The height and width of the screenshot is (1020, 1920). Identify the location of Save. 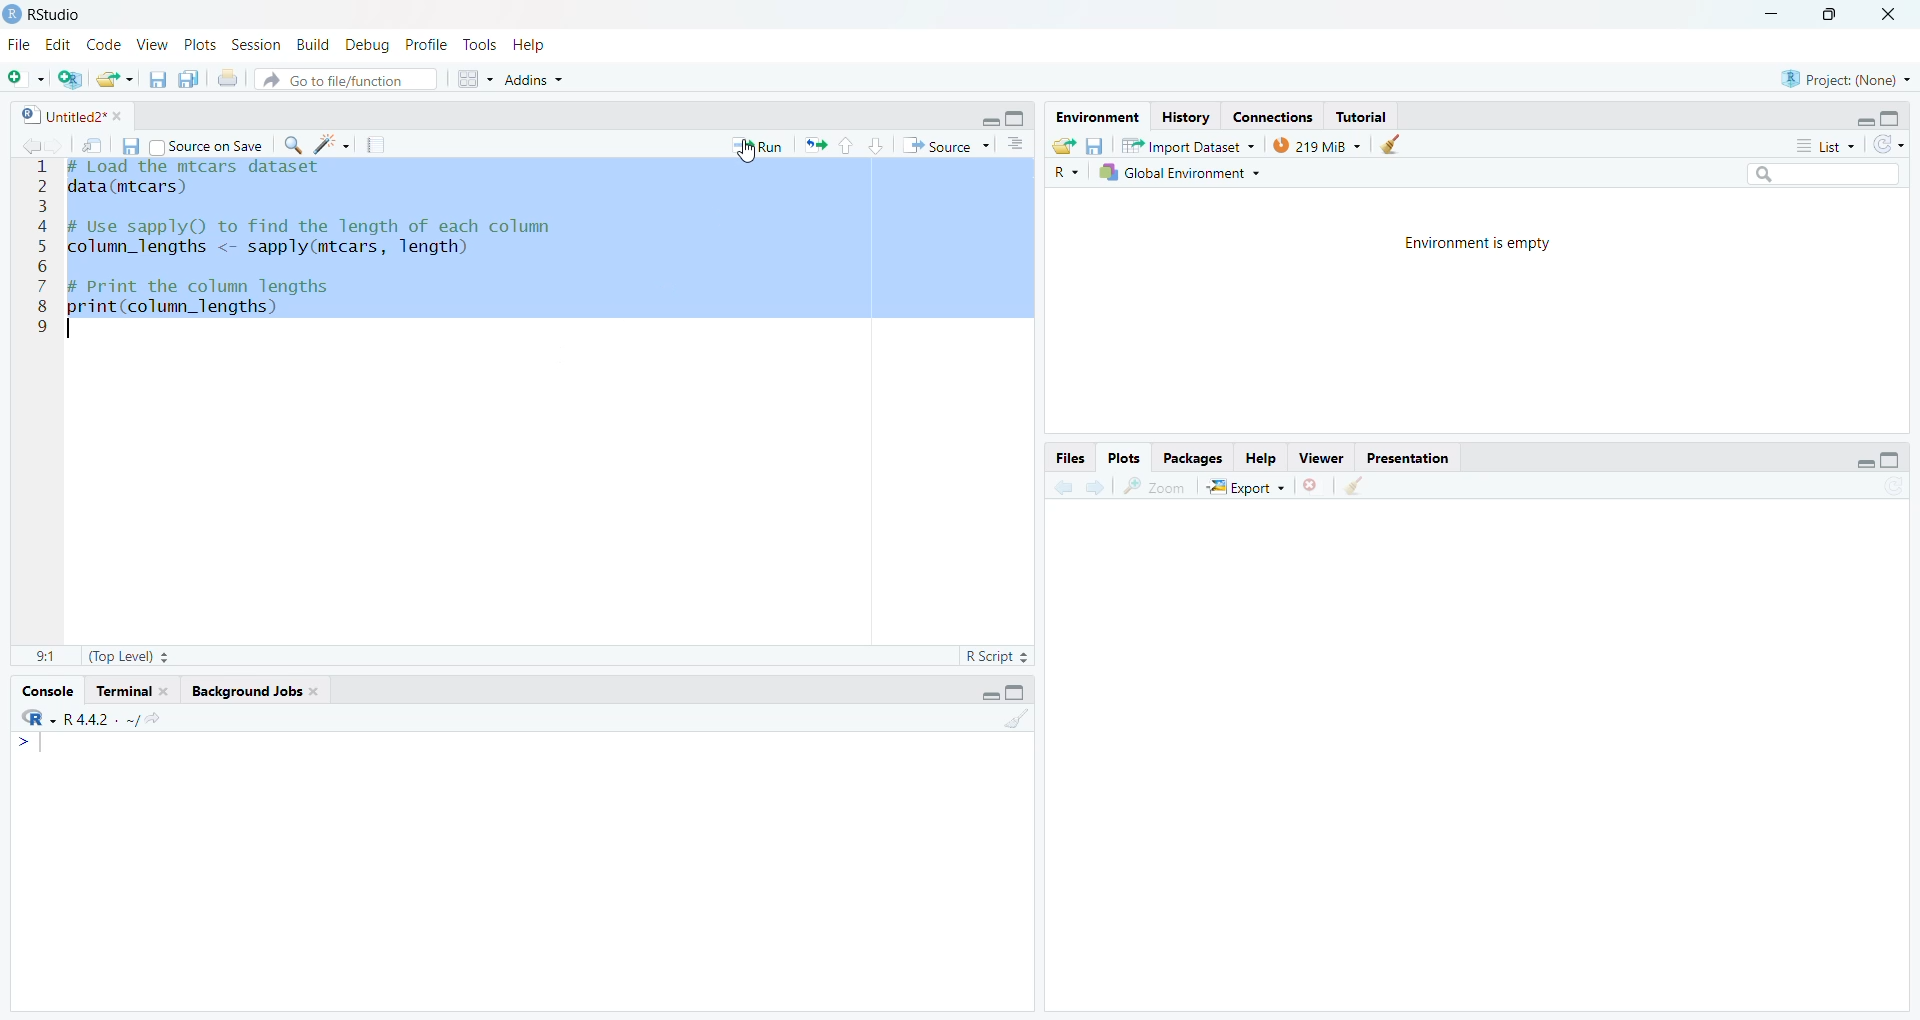
(130, 146).